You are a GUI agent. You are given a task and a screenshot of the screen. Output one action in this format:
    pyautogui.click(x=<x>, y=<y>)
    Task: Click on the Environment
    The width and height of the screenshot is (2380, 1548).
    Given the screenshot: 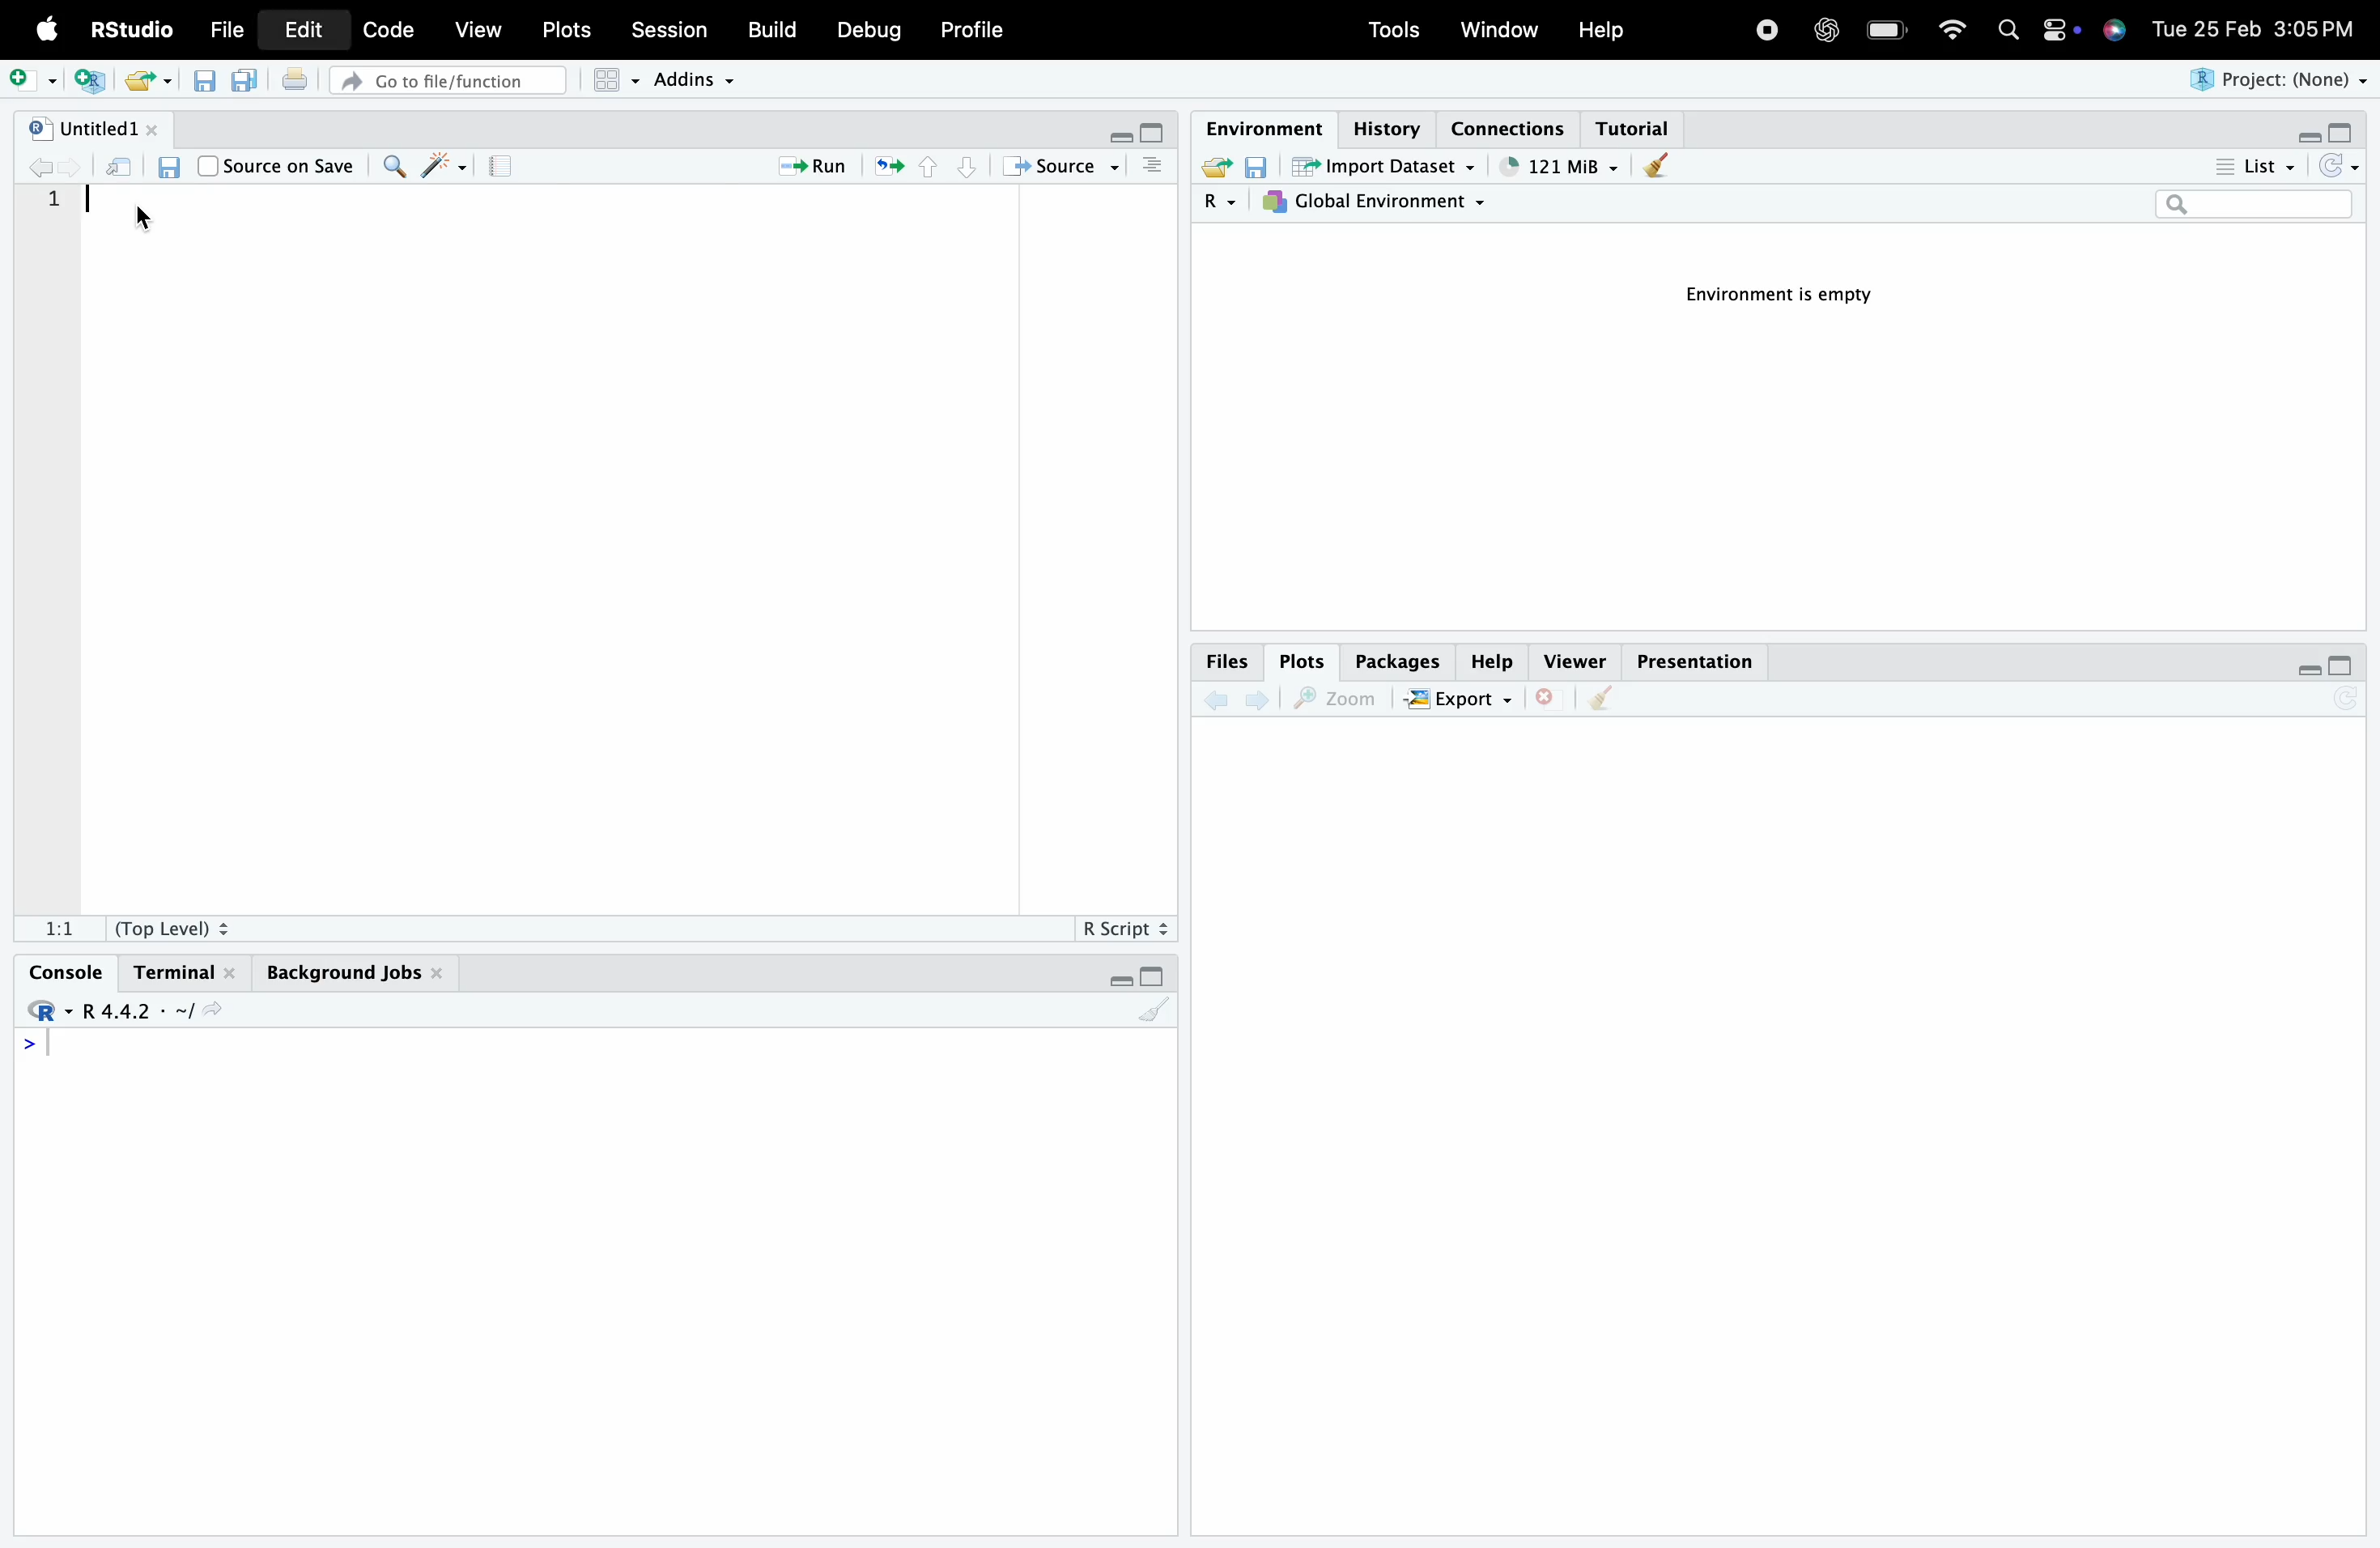 What is the action you would take?
    pyautogui.click(x=1263, y=127)
    